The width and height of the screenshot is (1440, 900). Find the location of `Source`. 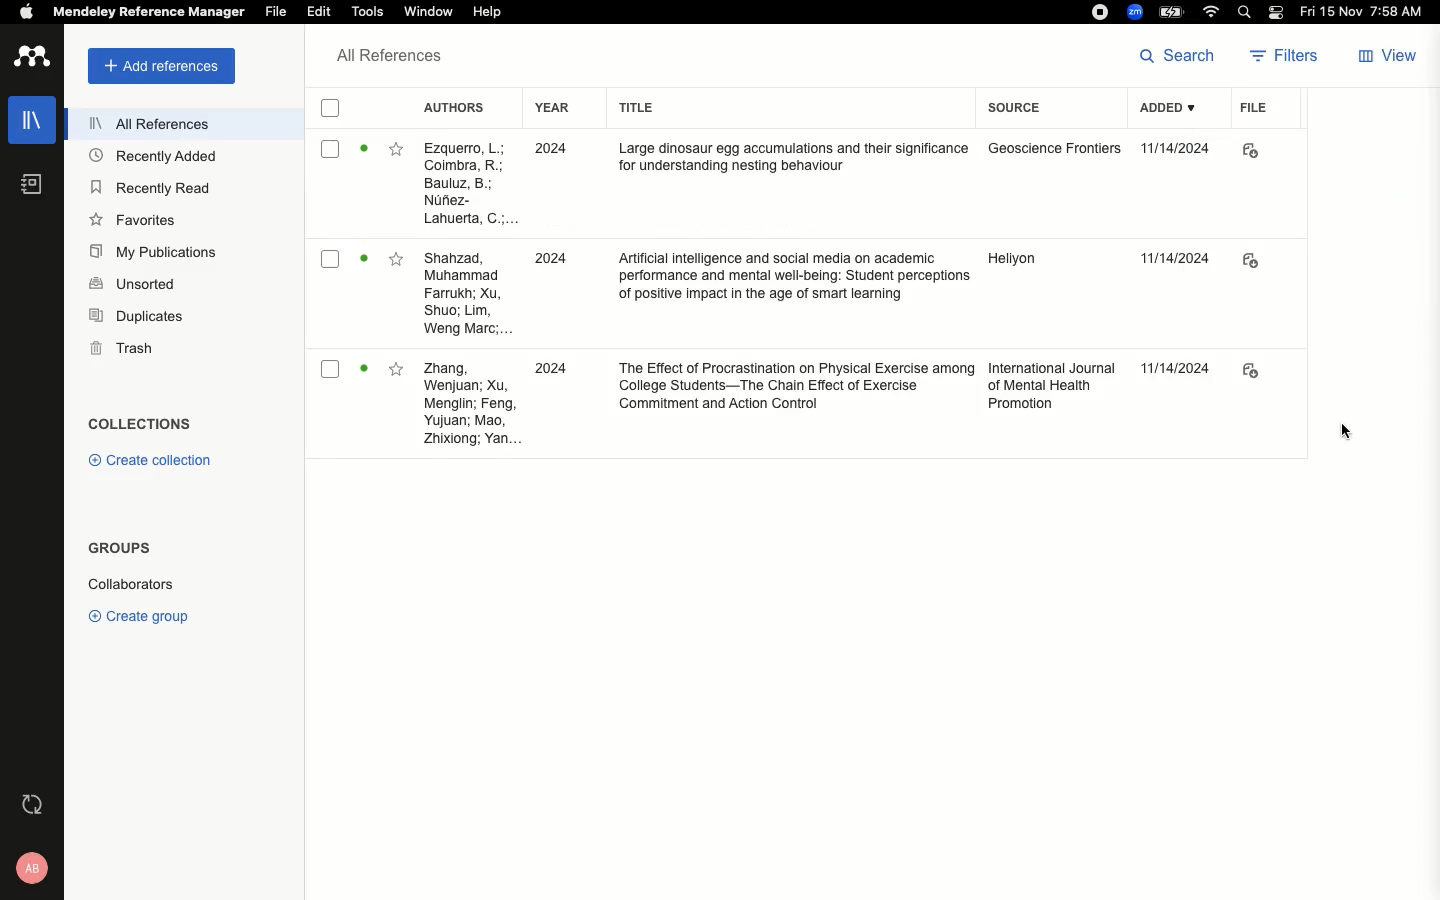

Source is located at coordinates (1017, 111).